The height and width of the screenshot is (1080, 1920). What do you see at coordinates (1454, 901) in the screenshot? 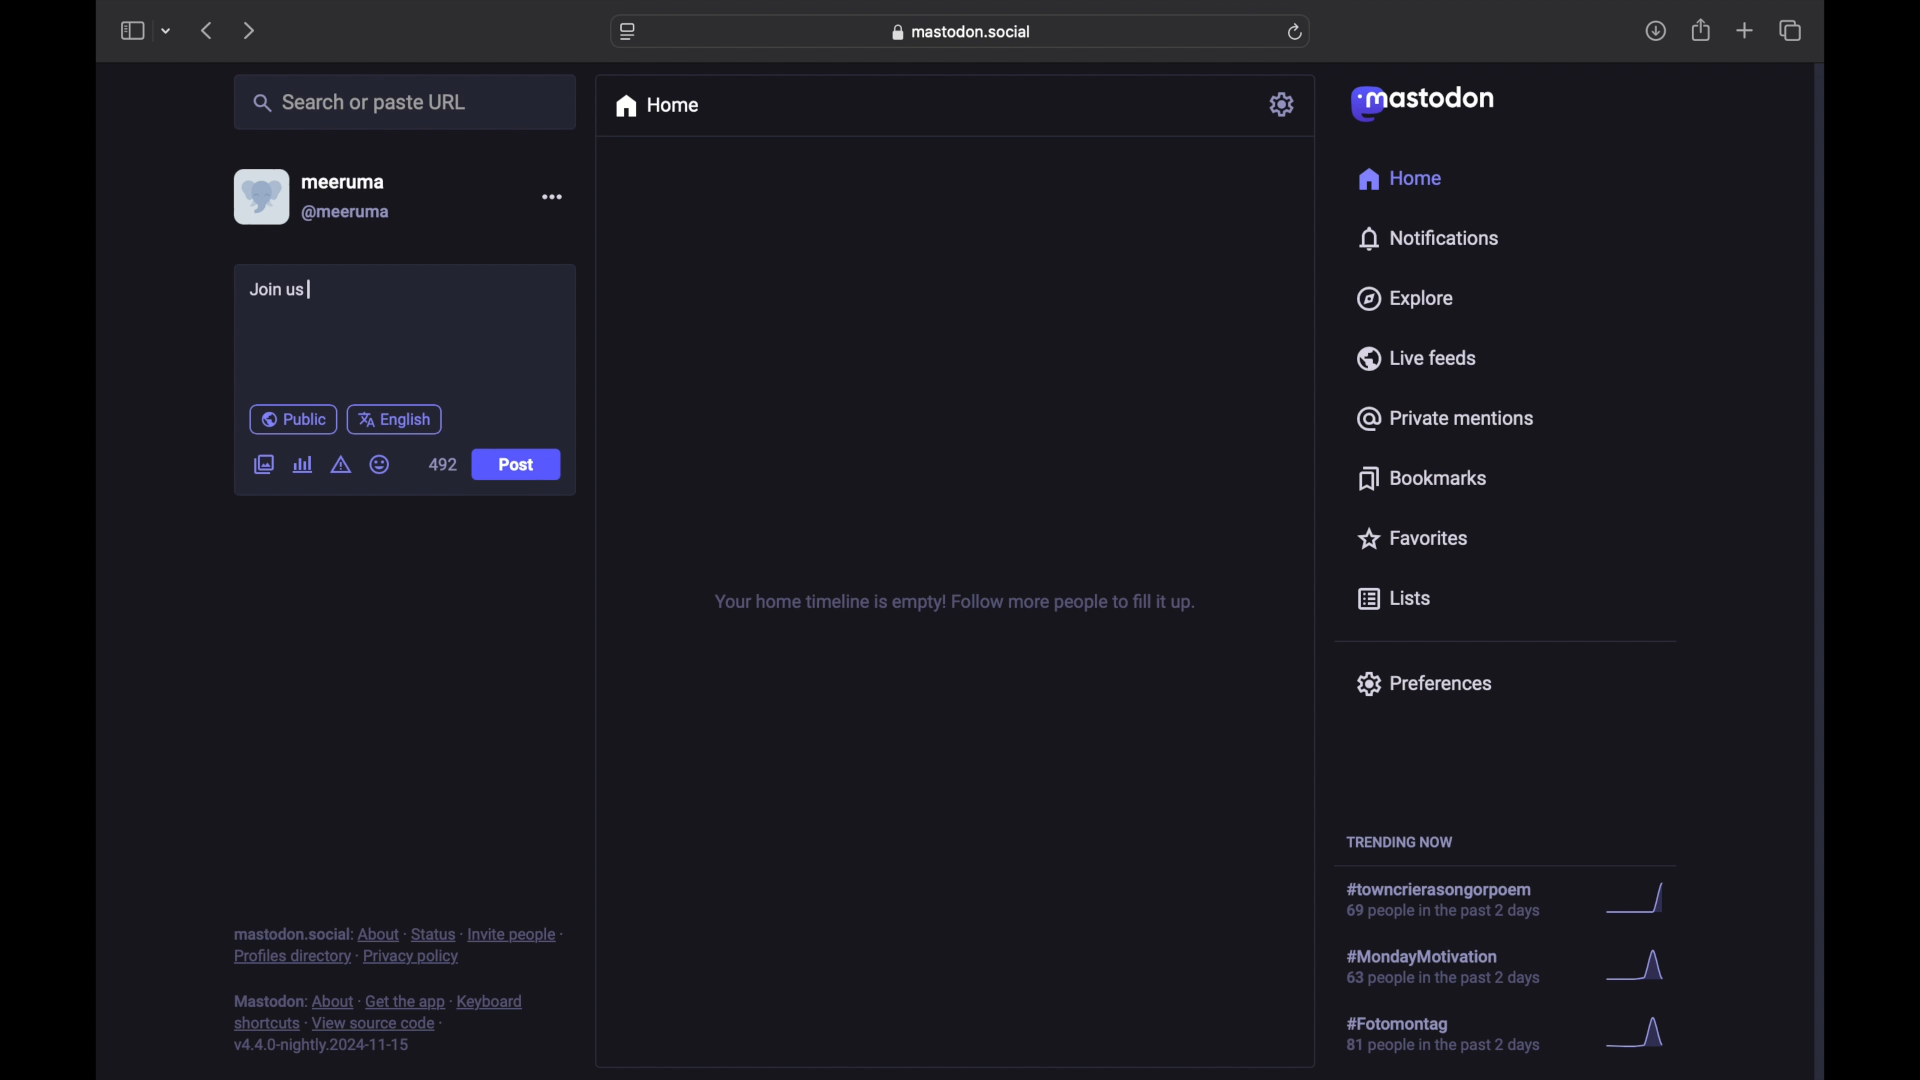
I see `hashtag trend` at bounding box center [1454, 901].